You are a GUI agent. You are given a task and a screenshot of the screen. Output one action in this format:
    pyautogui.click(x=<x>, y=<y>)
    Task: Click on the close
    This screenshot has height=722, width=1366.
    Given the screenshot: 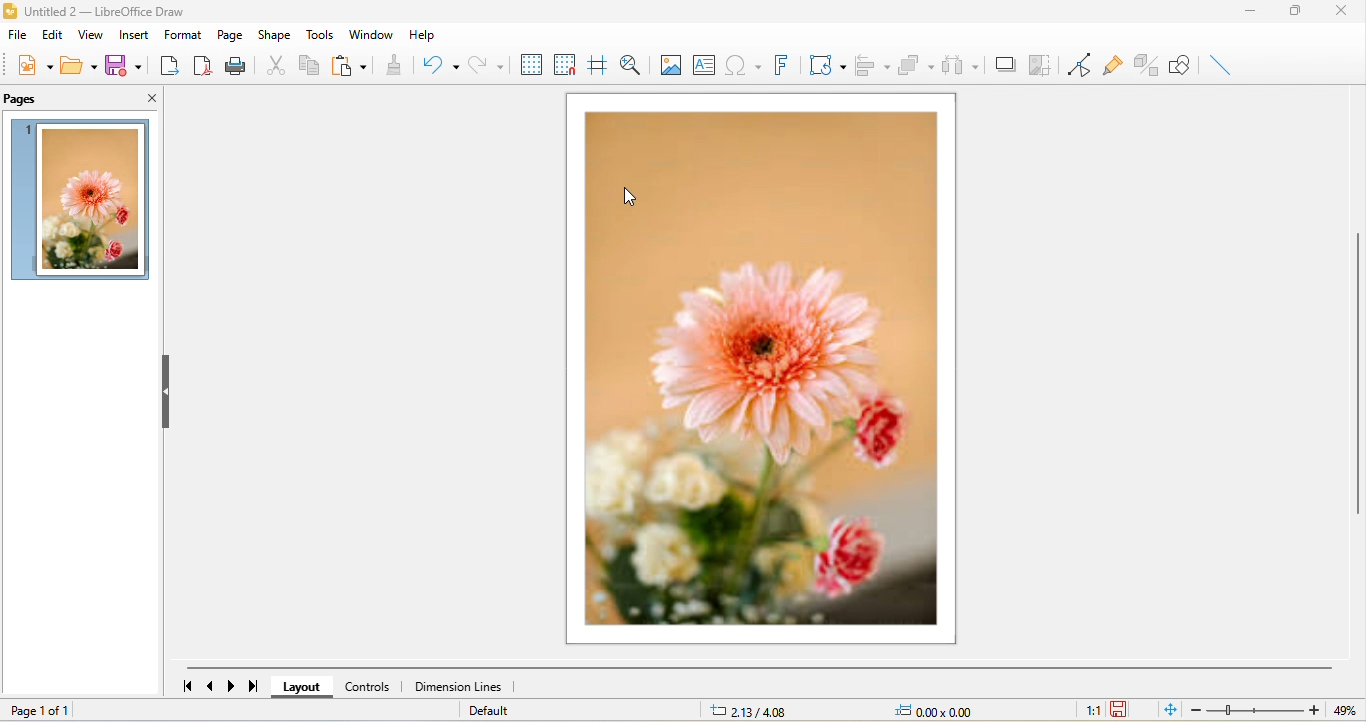 What is the action you would take?
    pyautogui.click(x=138, y=96)
    